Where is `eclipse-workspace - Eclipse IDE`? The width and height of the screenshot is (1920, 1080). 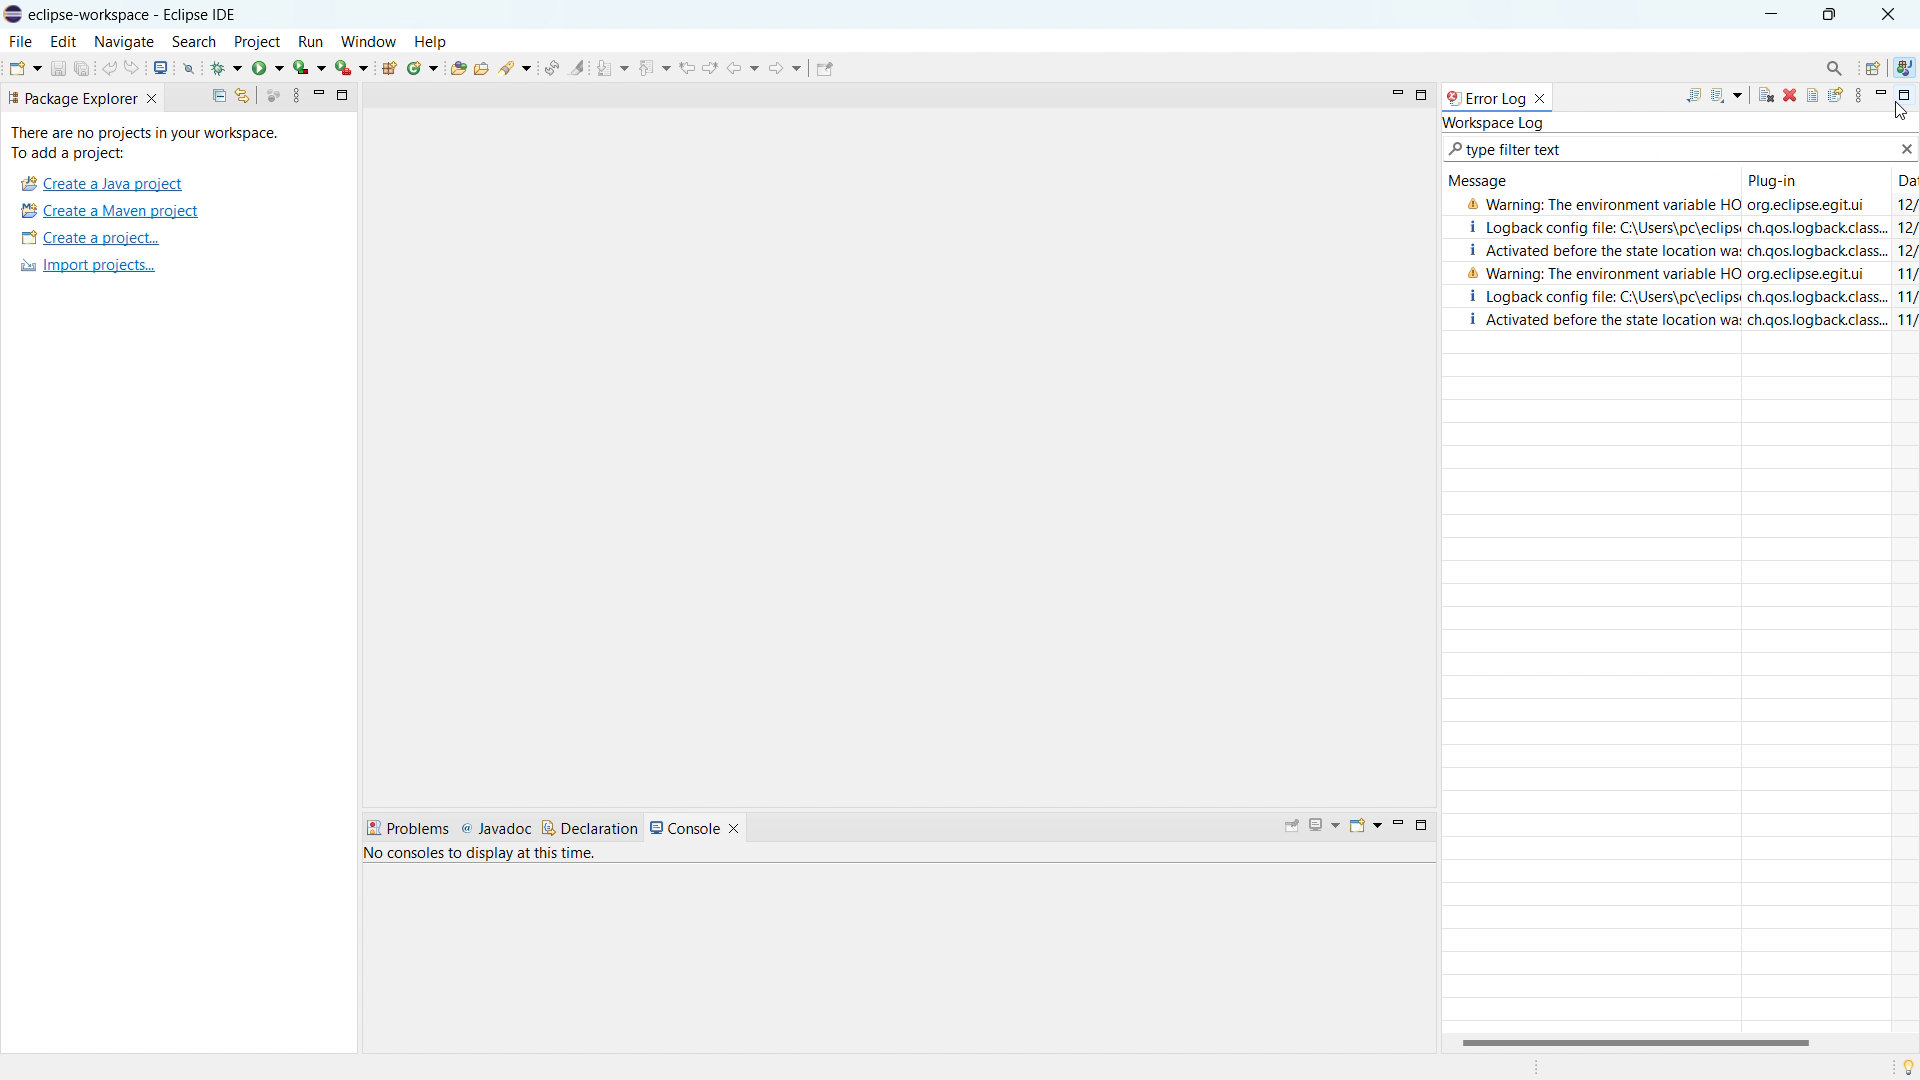
eclipse-workspace - Eclipse IDE is located at coordinates (142, 14).